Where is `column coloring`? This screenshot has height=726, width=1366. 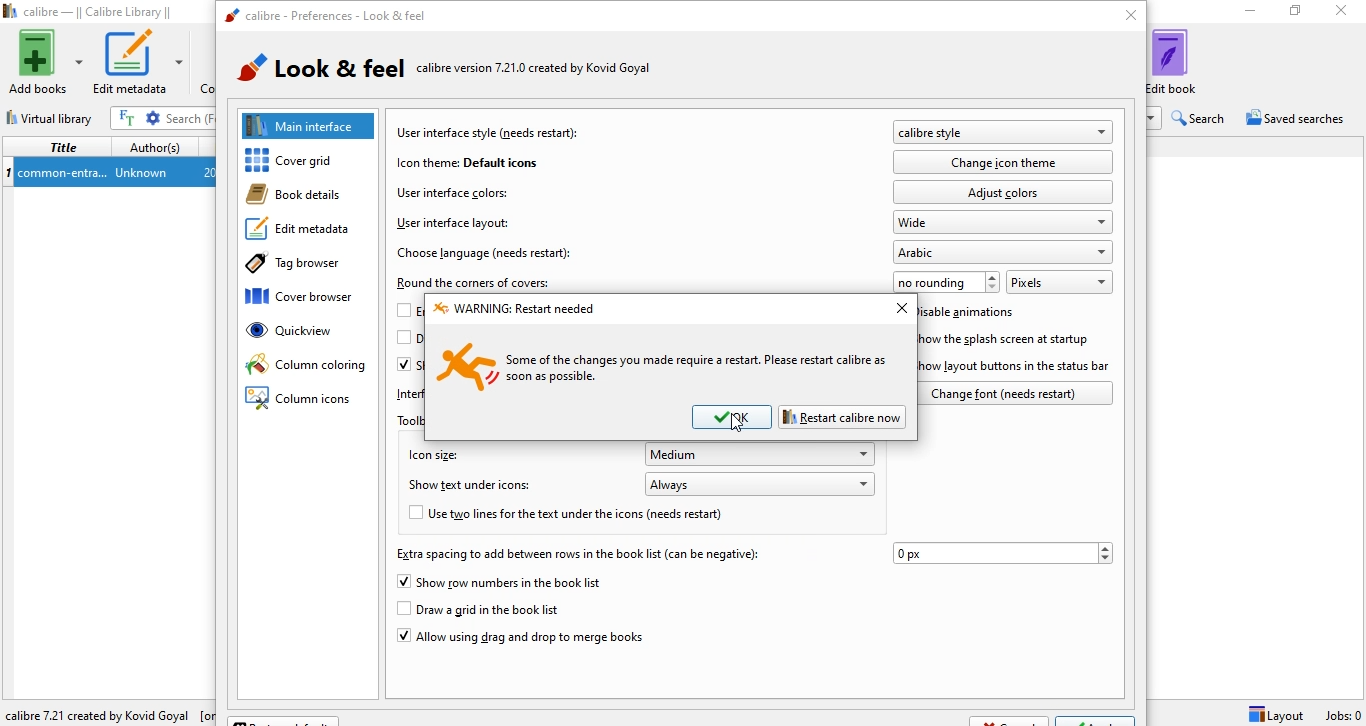 column coloring is located at coordinates (306, 366).